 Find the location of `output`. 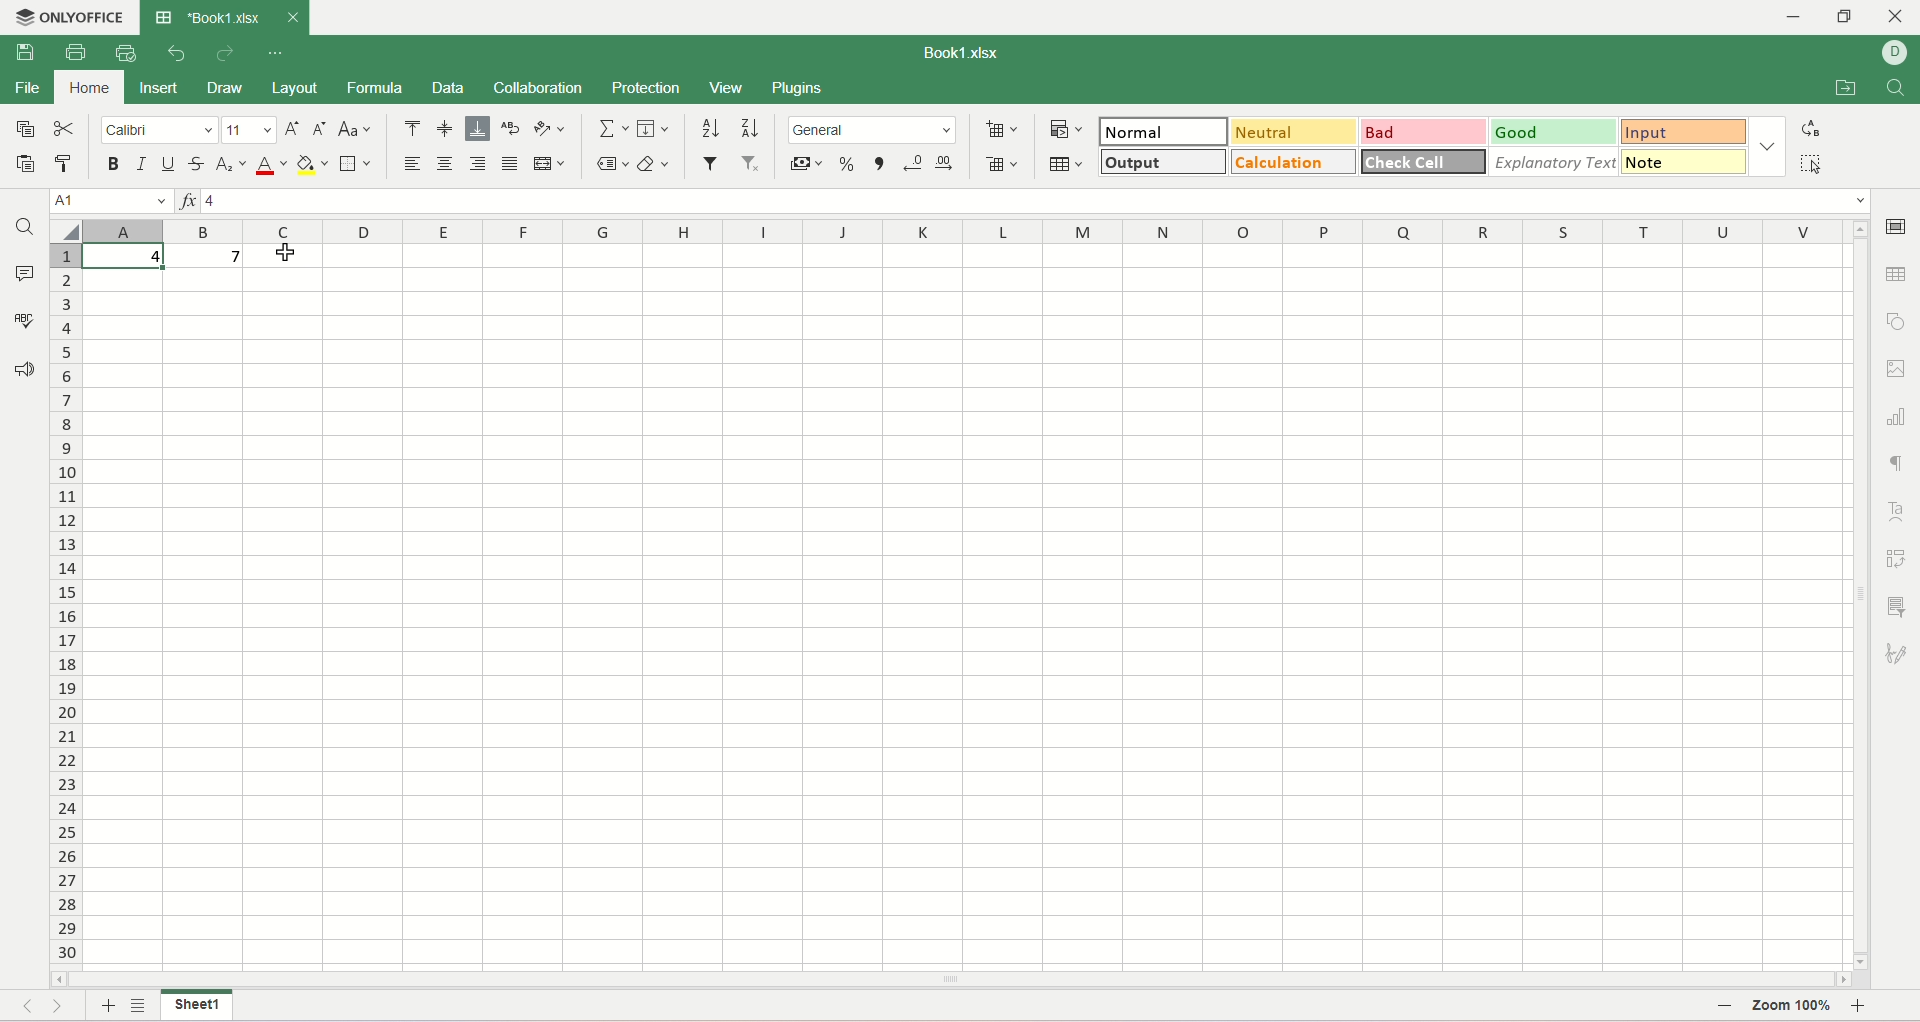

output is located at coordinates (1164, 163).